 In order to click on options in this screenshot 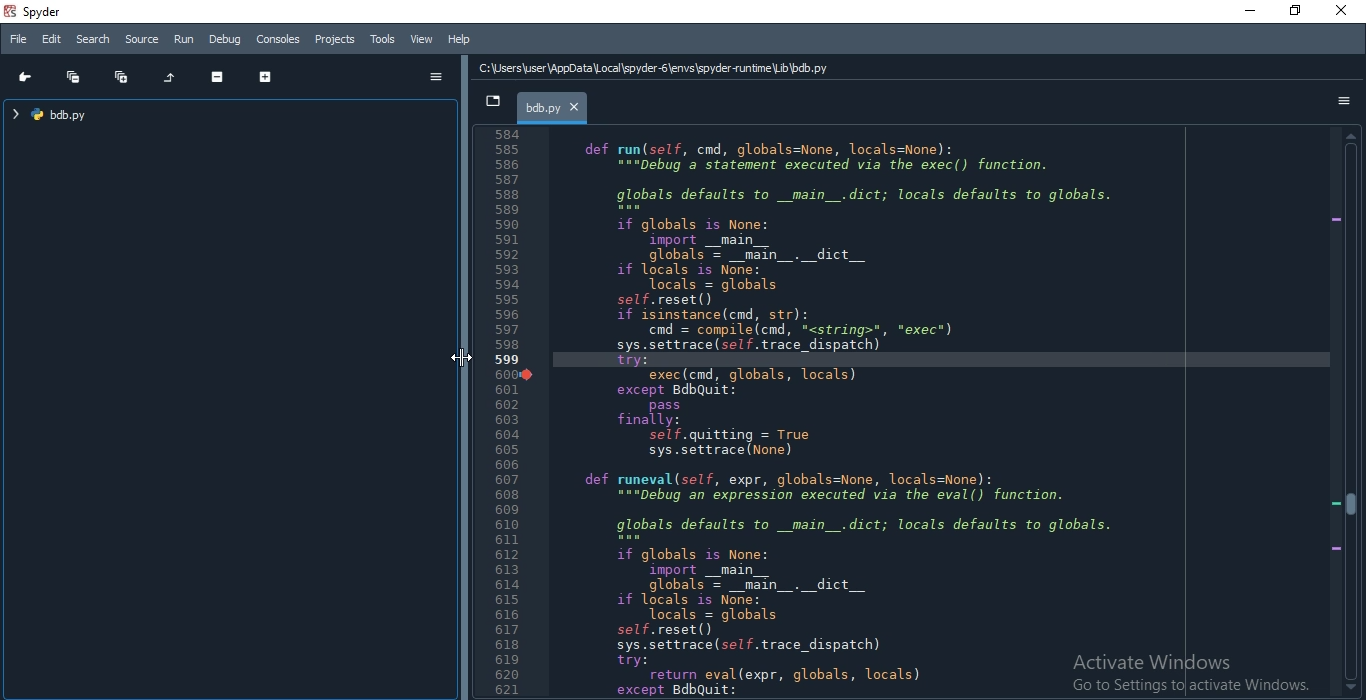, I will do `click(436, 77)`.